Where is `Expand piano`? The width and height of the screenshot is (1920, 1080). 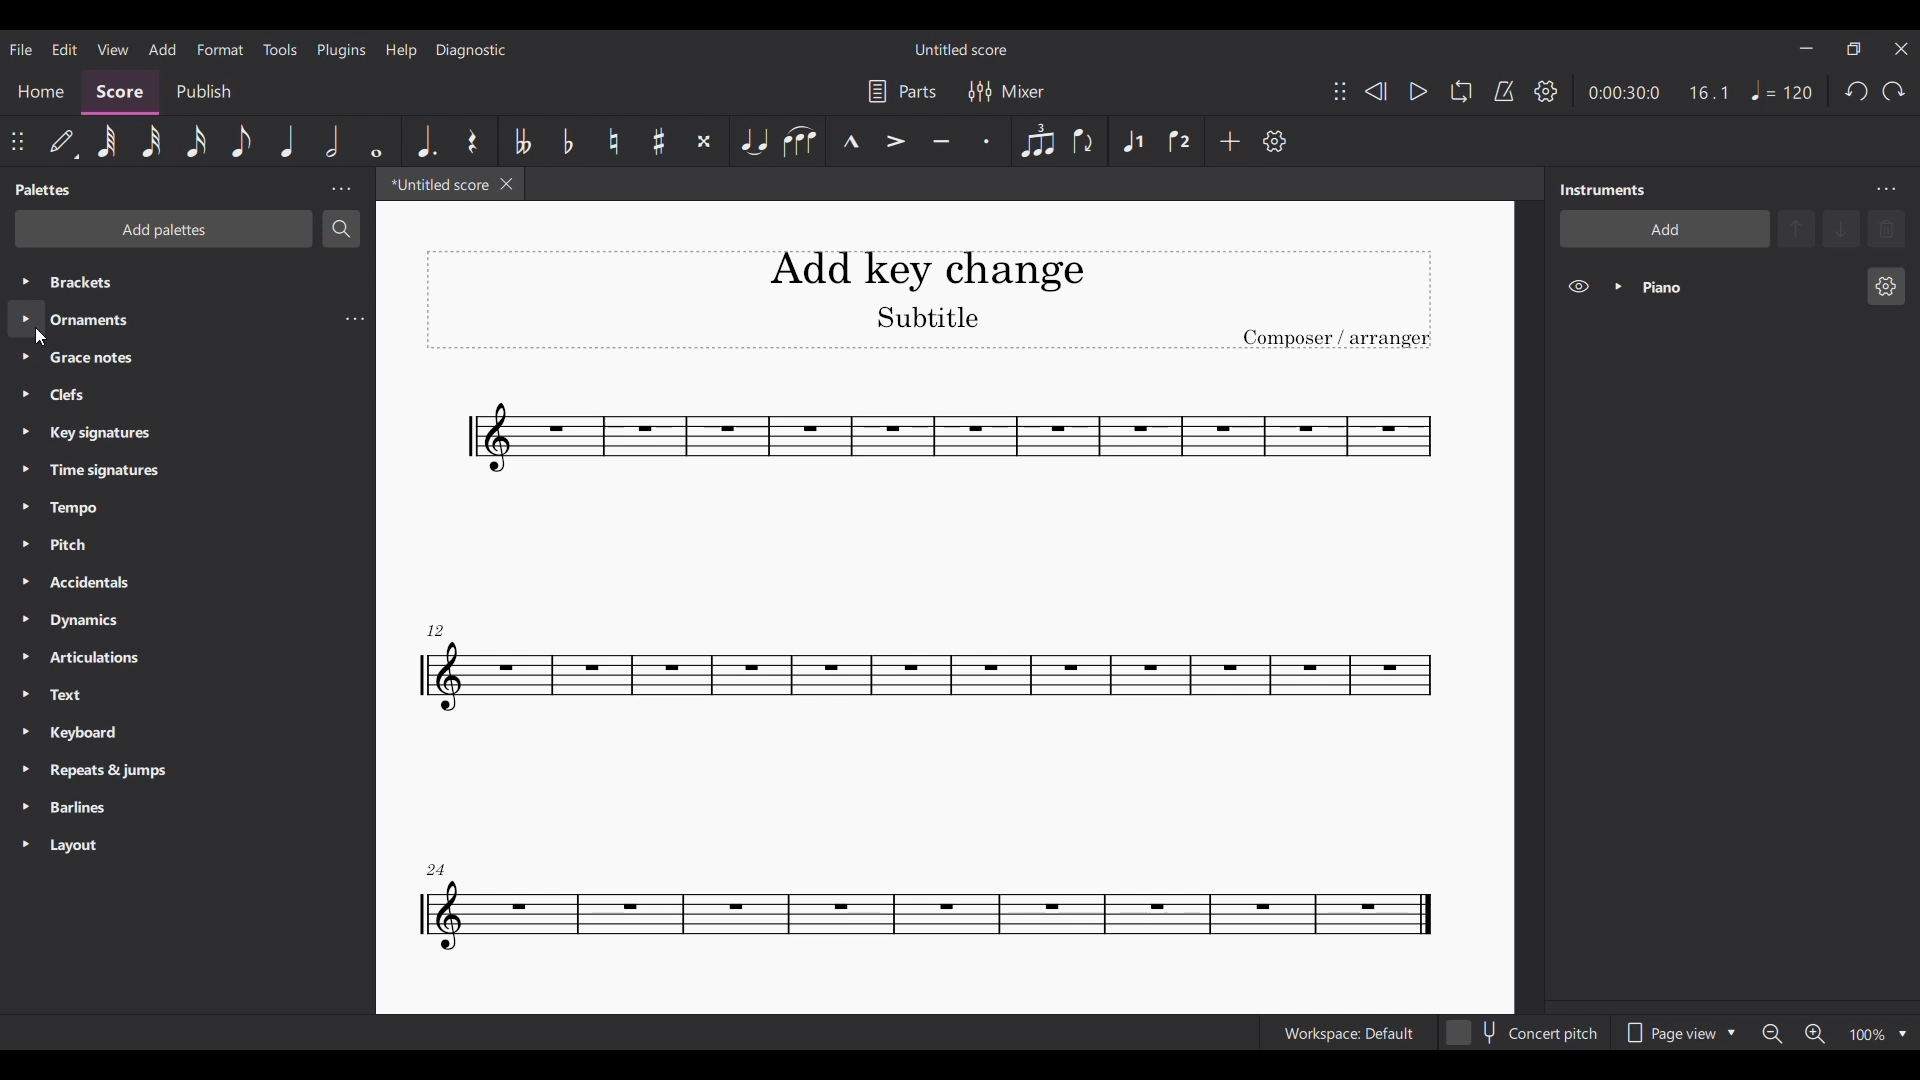 Expand piano is located at coordinates (1618, 286).